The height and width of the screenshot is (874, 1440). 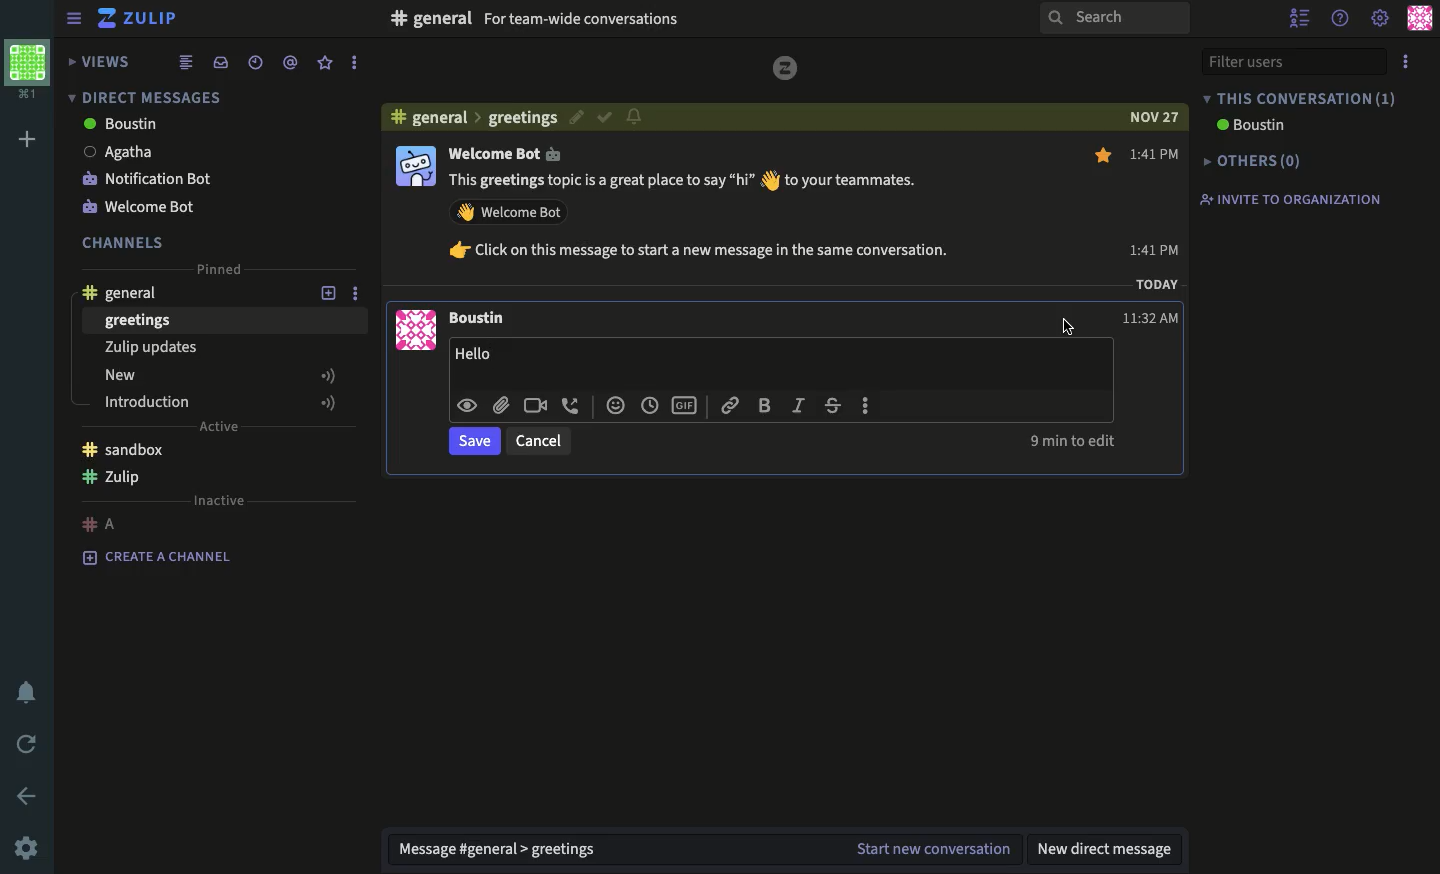 What do you see at coordinates (538, 20) in the screenshot?
I see `general For team-wide conversations` at bounding box center [538, 20].